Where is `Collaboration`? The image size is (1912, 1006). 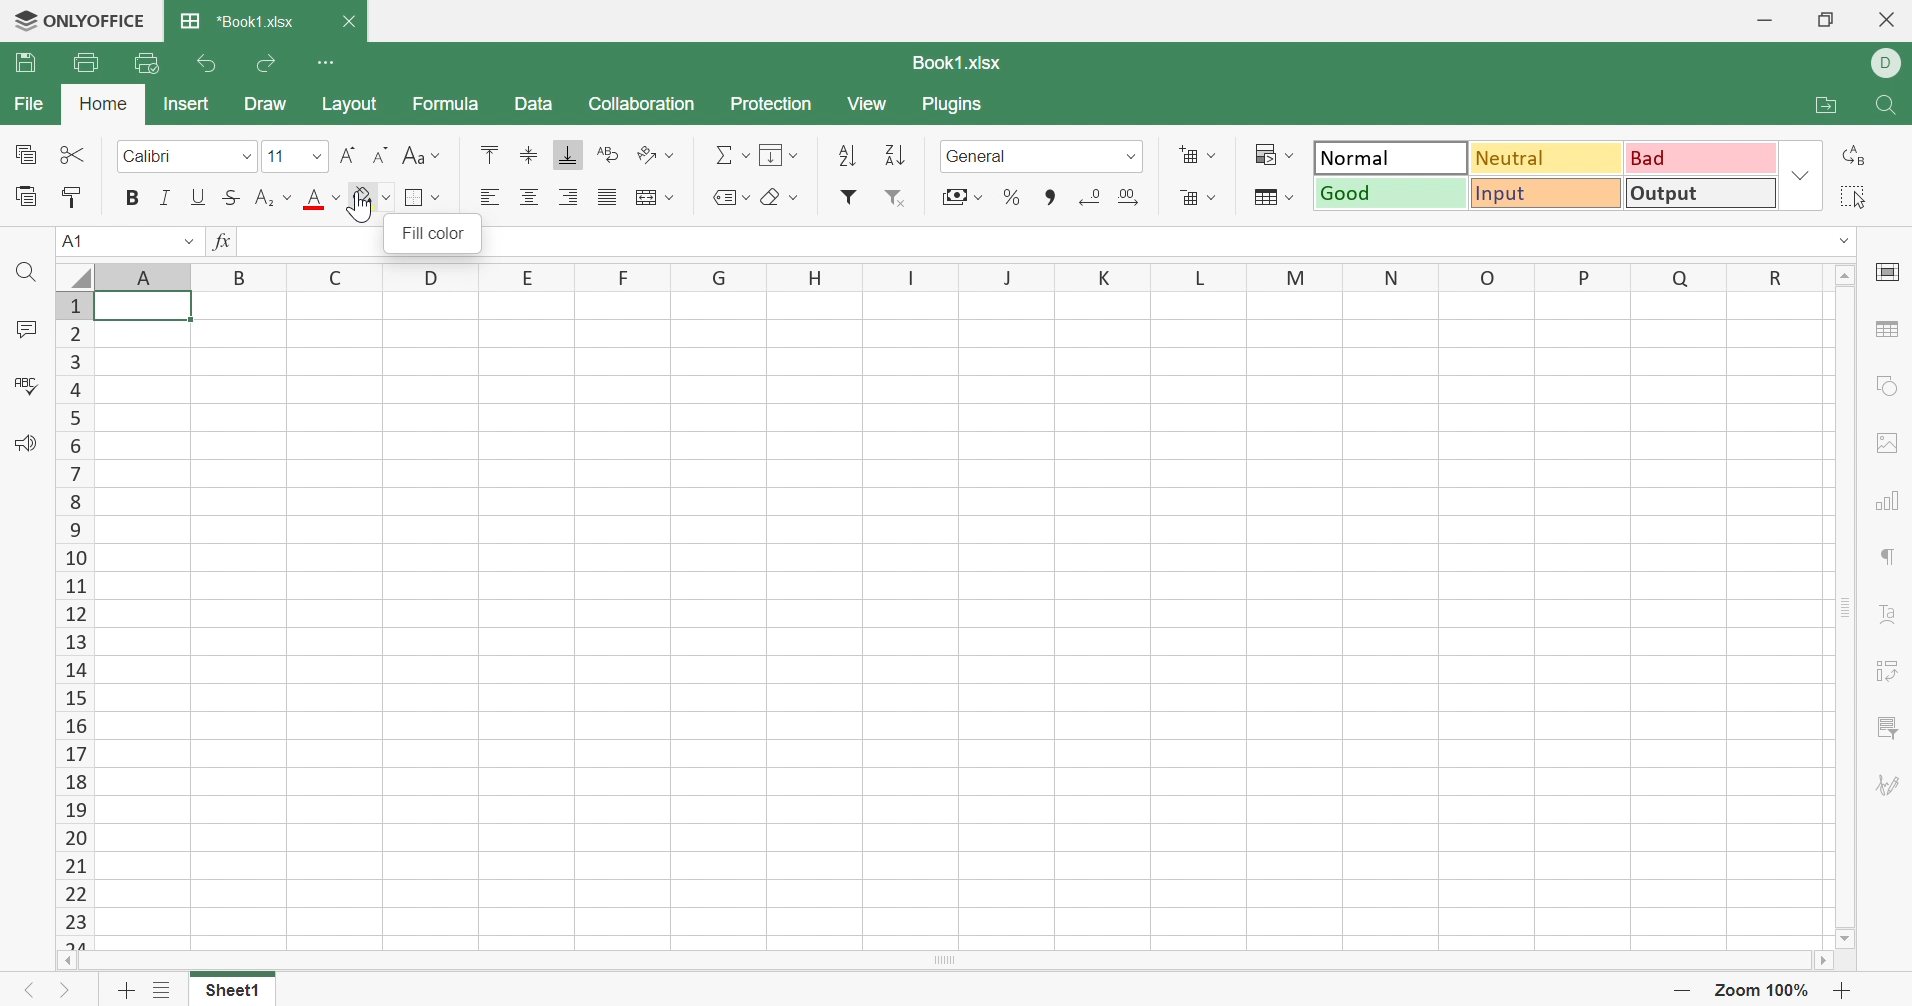 Collaboration is located at coordinates (648, 105).